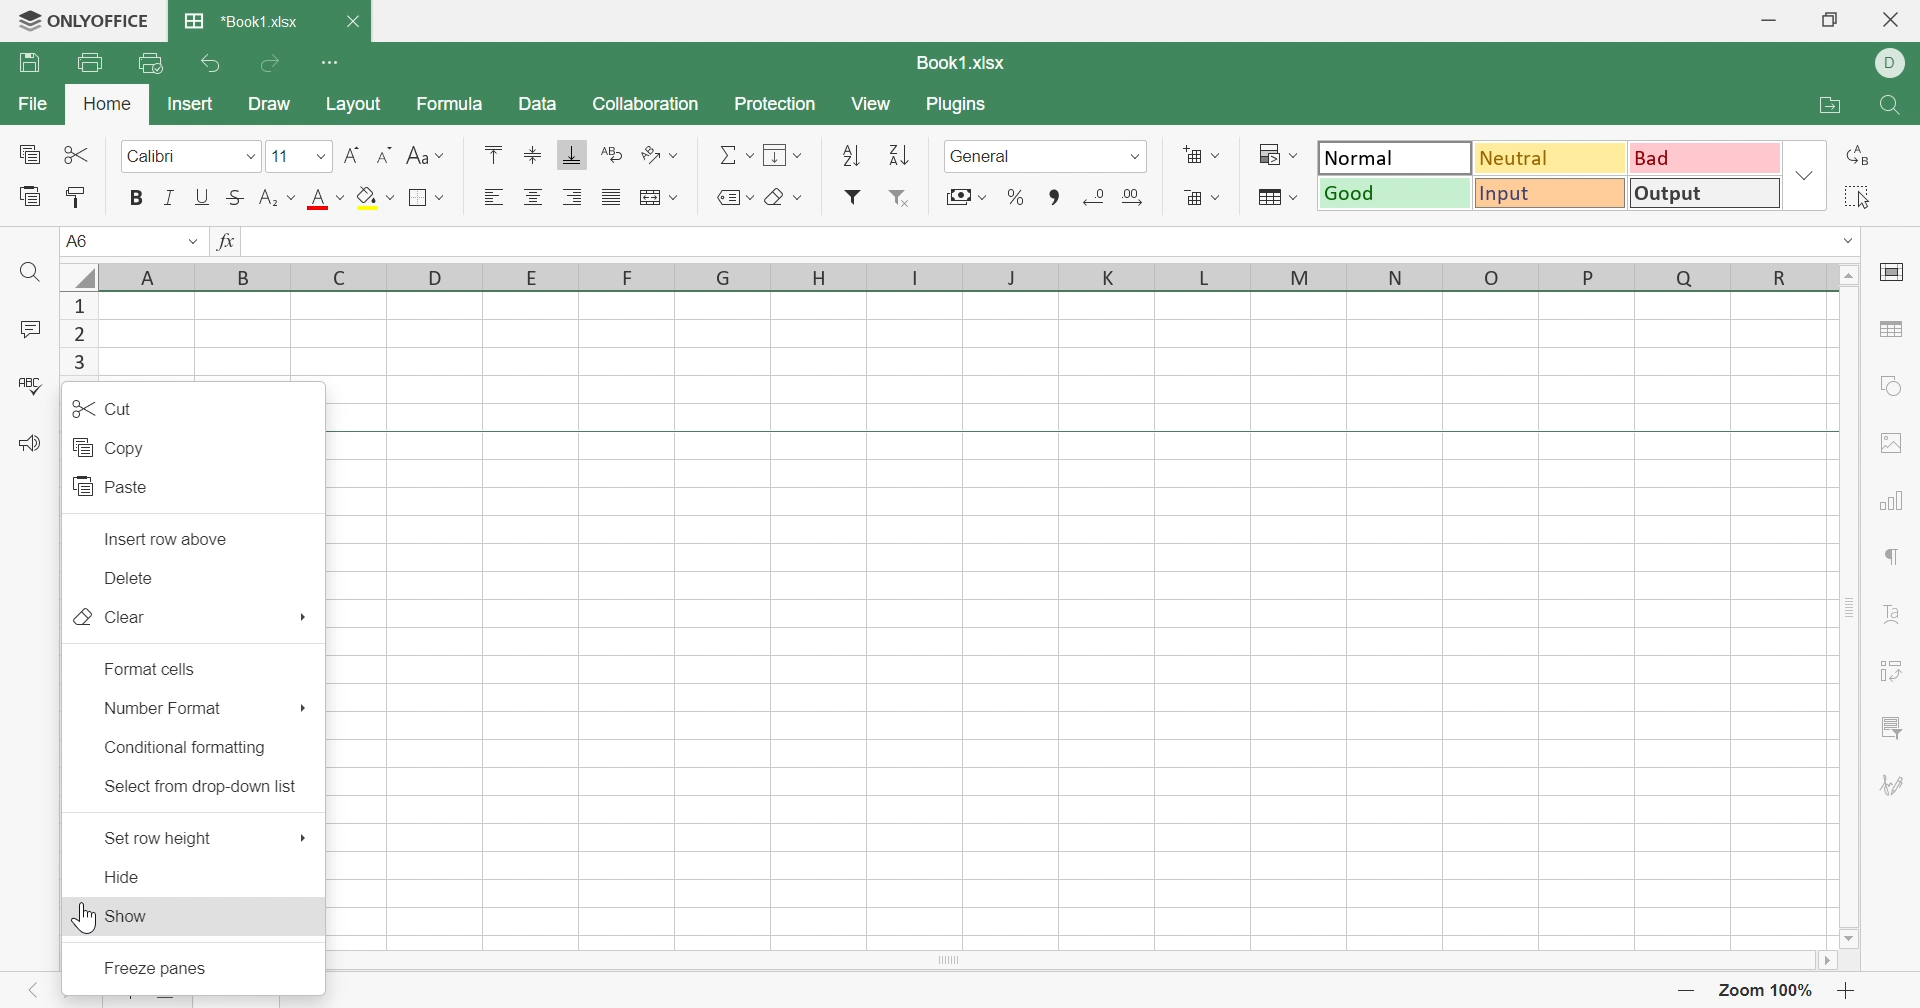 The image size is (1920, 1008). Describe the element at coordinates (1849, 610) in the screenshot. I see `Scroll Bar` at that location.